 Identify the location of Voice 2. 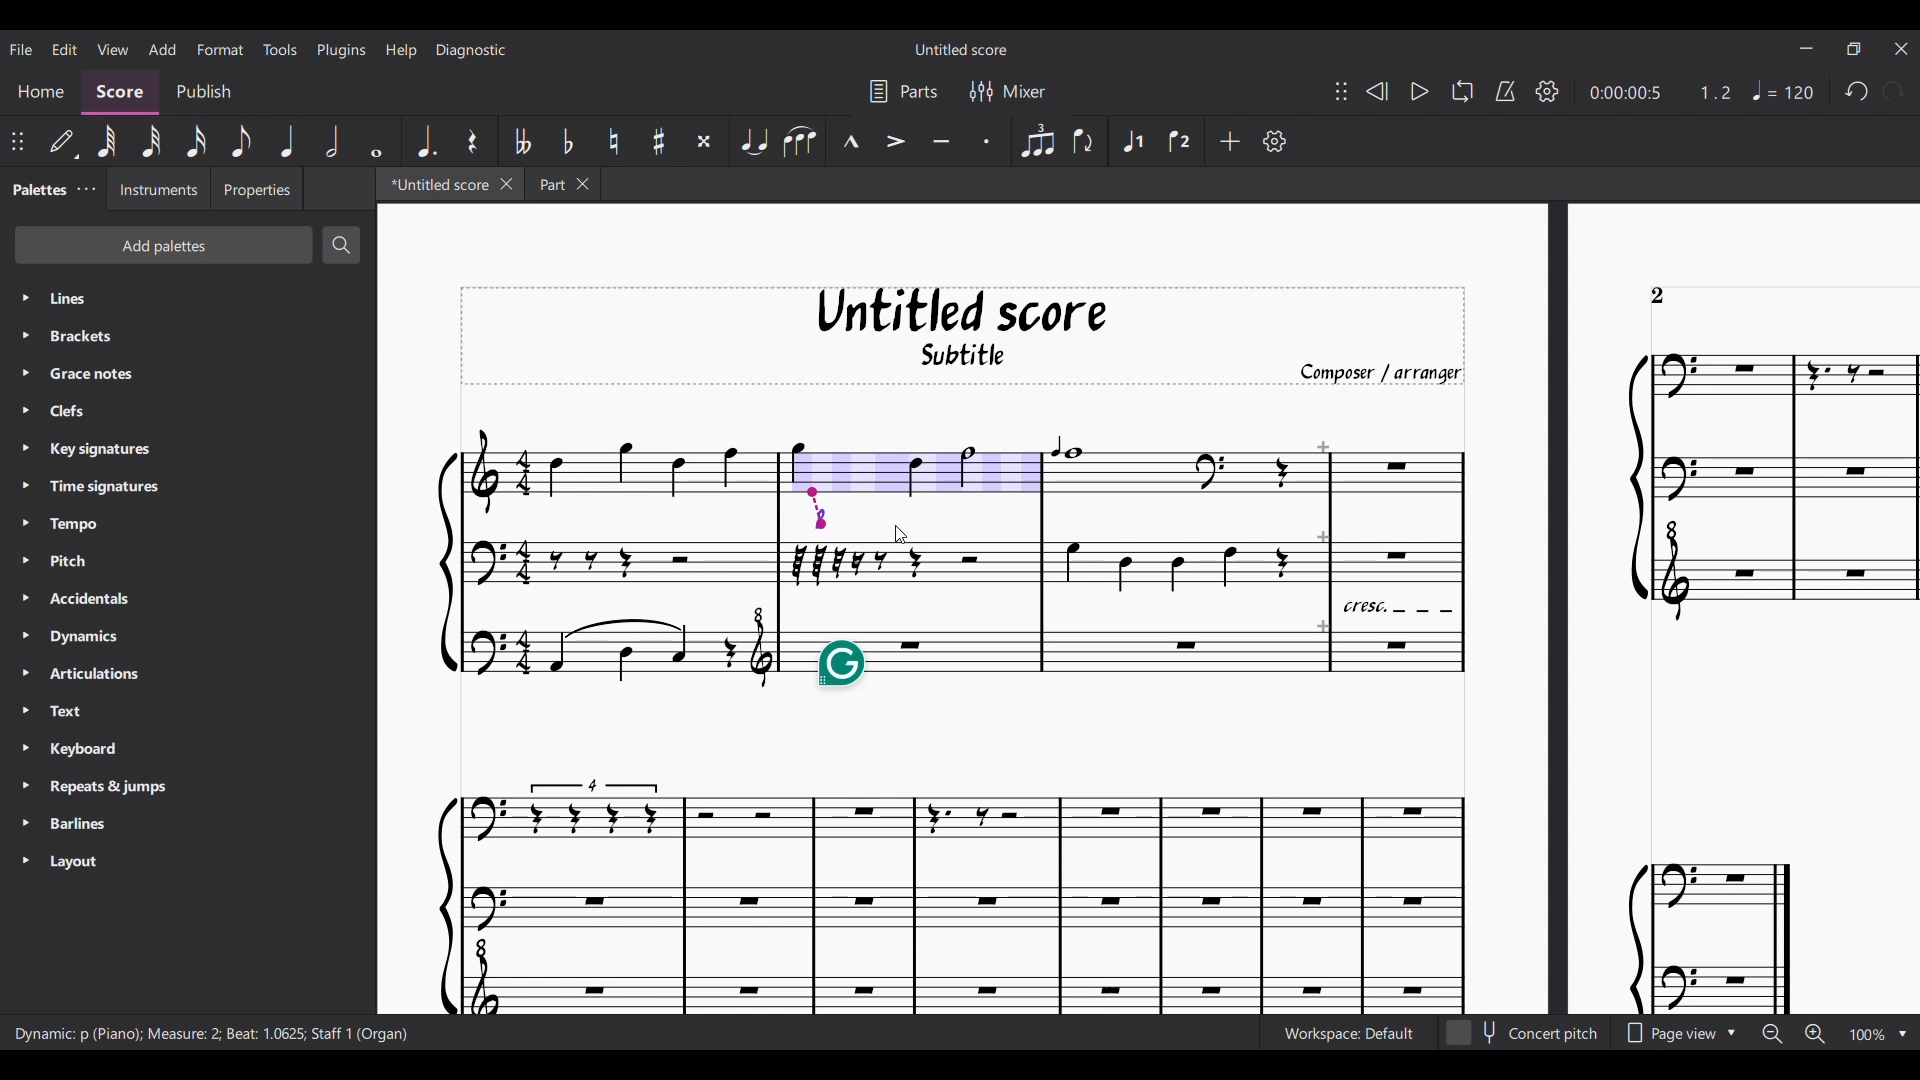
(1183, 141).